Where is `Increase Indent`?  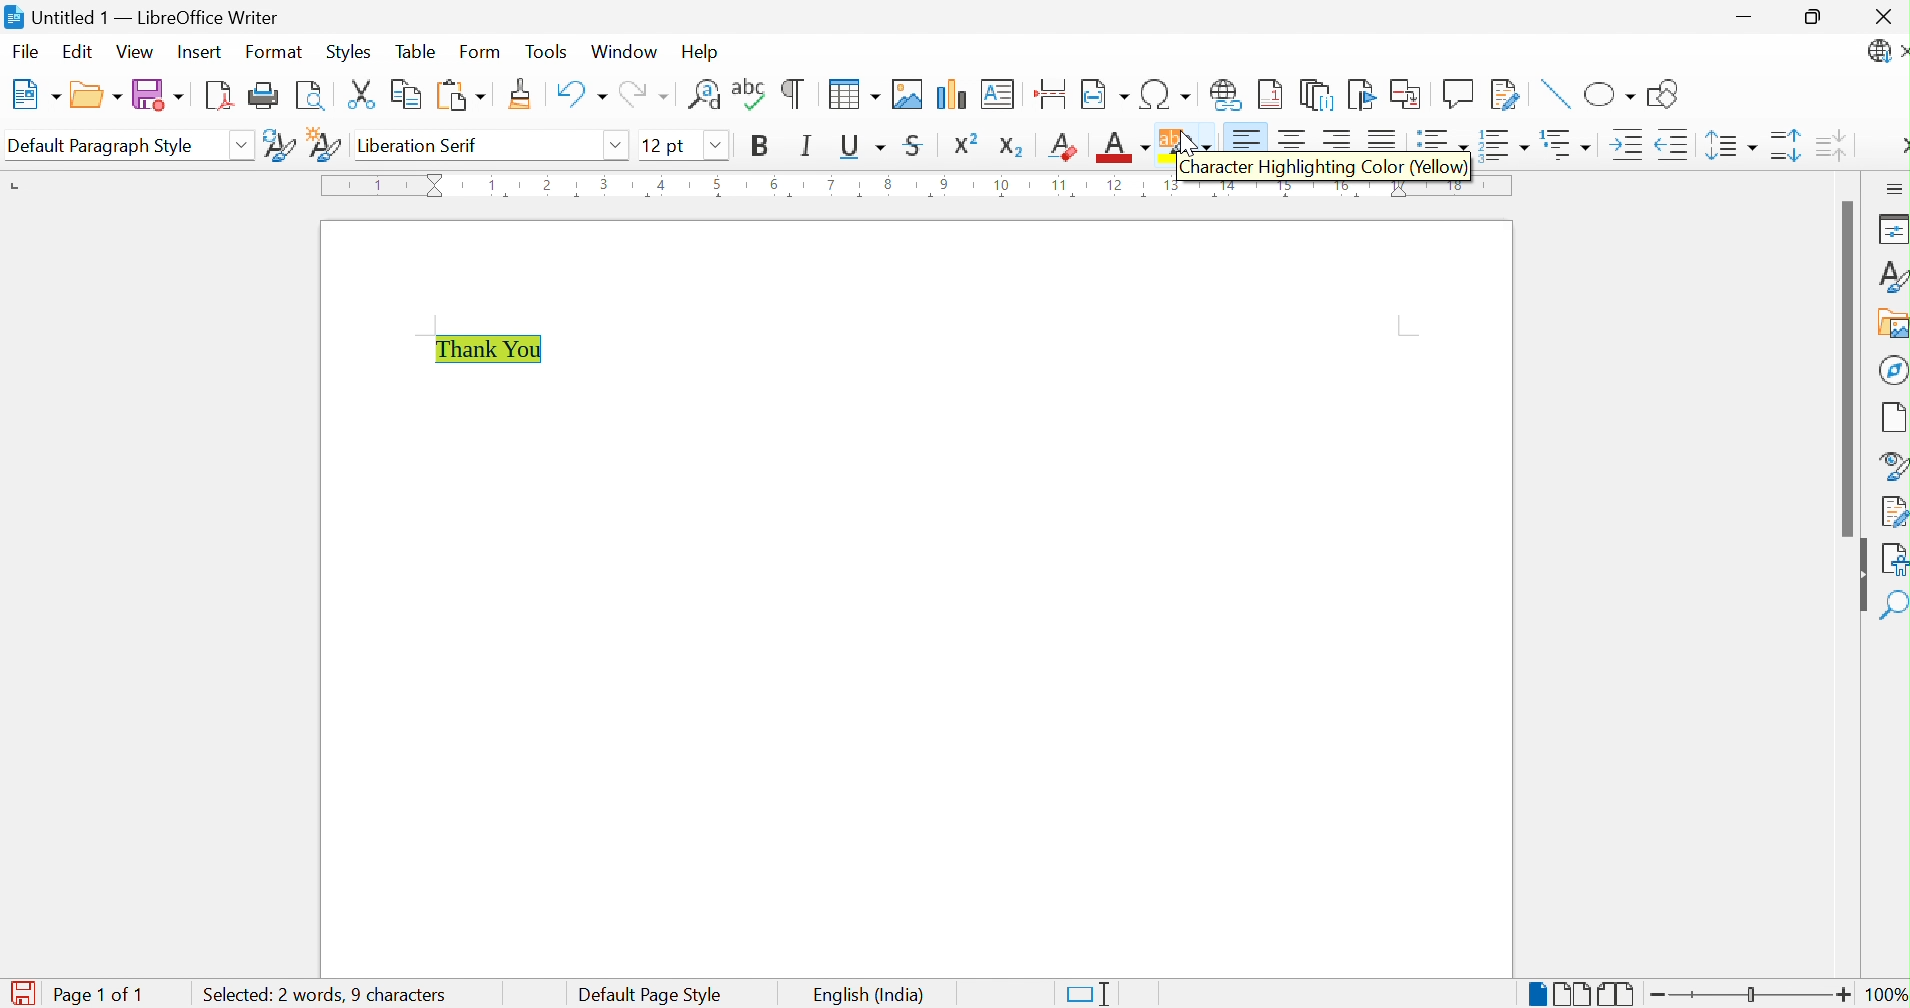
Increase Indent is located at coordinates (1625, 145).